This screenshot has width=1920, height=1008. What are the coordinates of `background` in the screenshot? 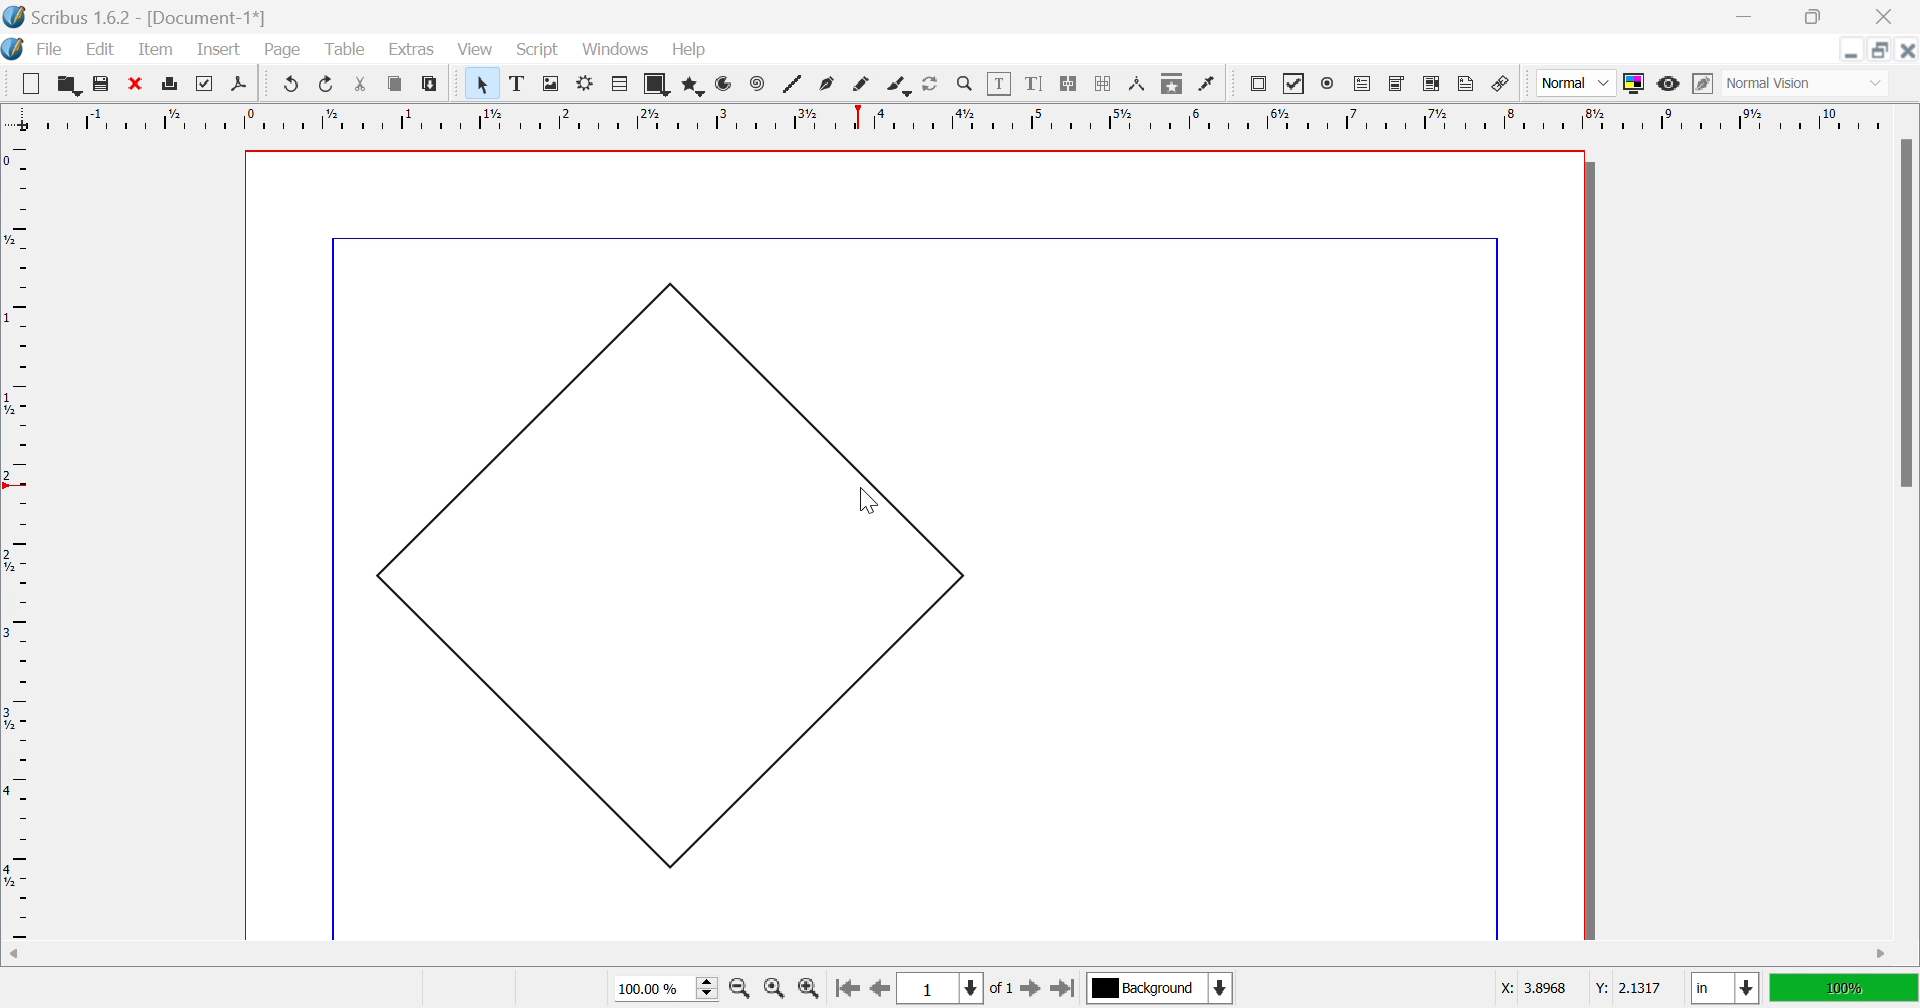 It's located at (1162, 987).